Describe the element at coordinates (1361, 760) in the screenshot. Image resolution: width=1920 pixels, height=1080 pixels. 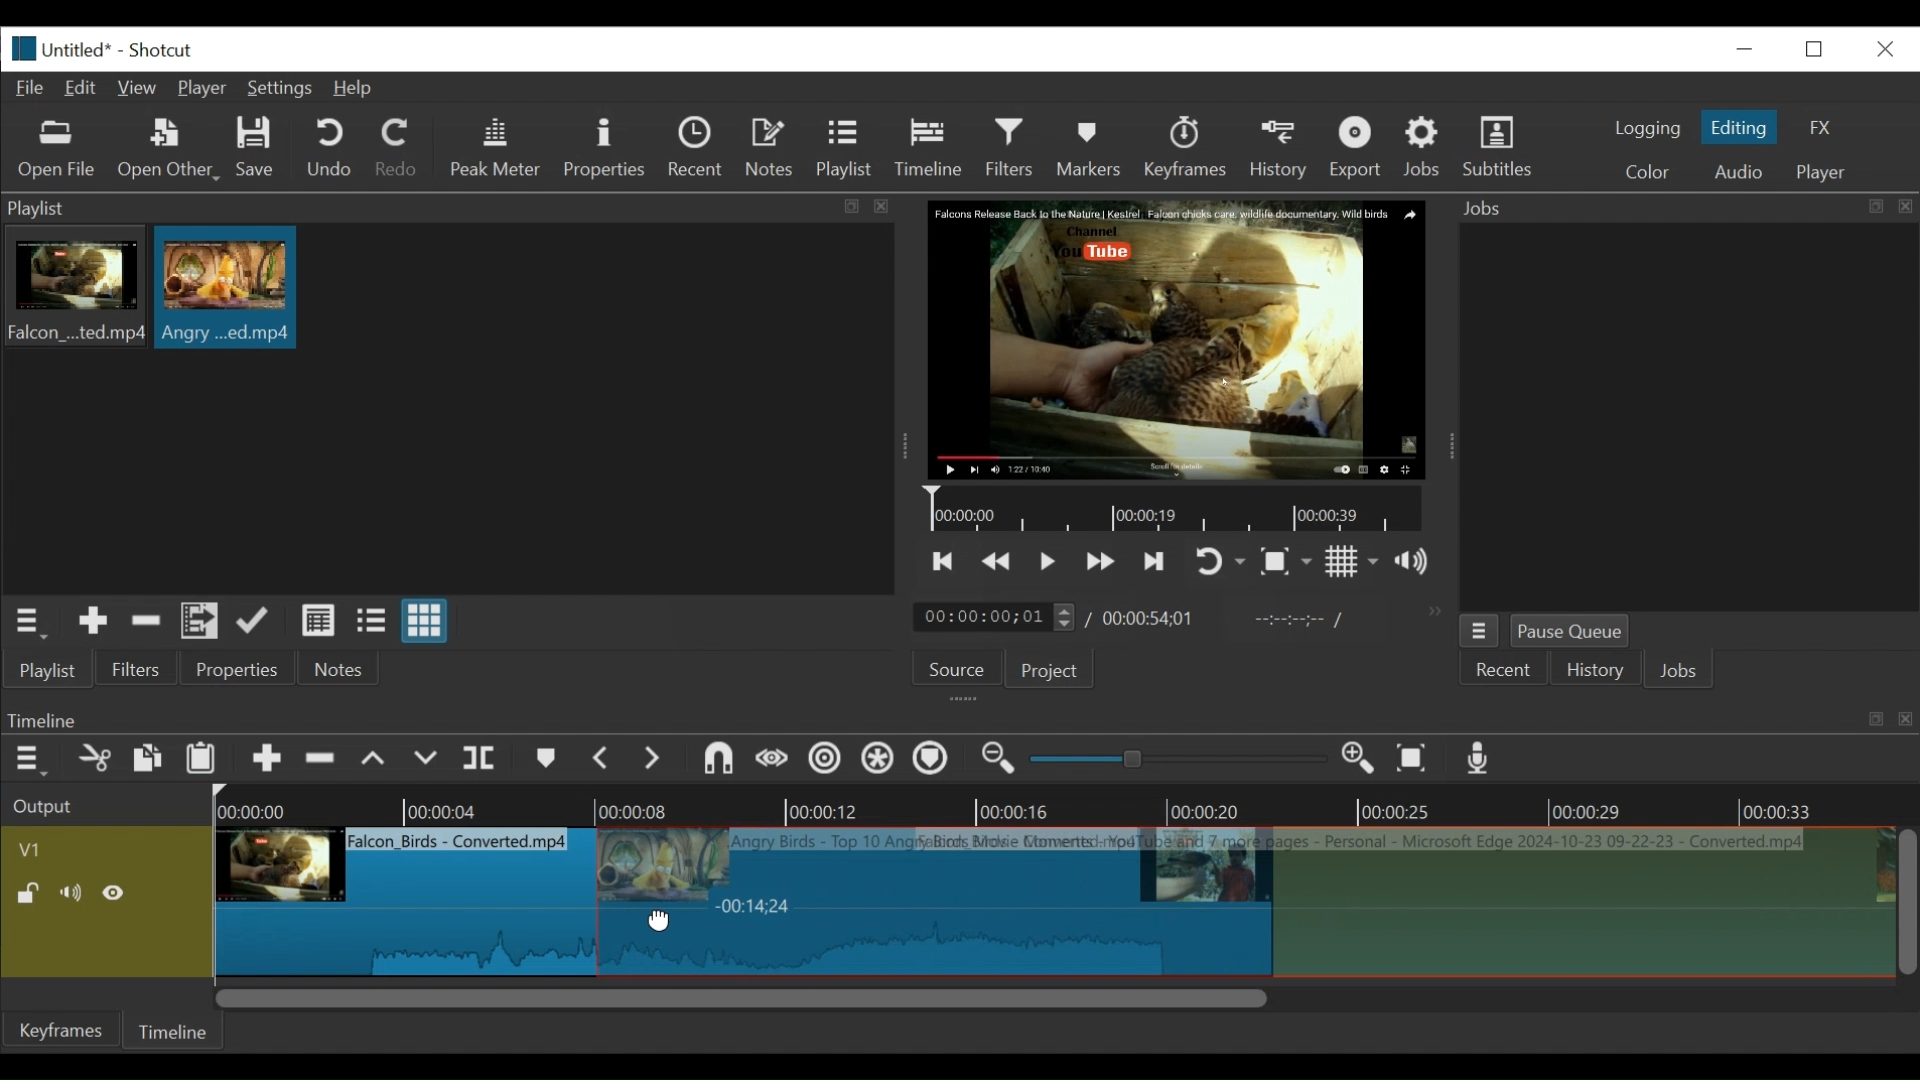
I see `Zoom in` at that location.